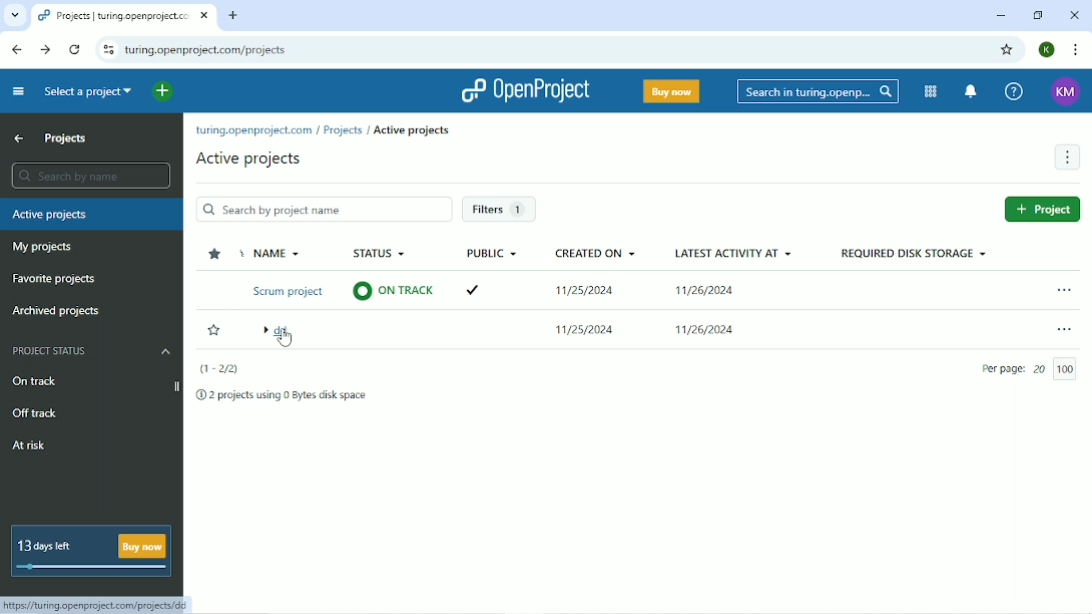 The height and width of the screenshot is (614, 1092). Describe the element at coordinates (27, 445) in the screenshot. I see `At risk` at that location.